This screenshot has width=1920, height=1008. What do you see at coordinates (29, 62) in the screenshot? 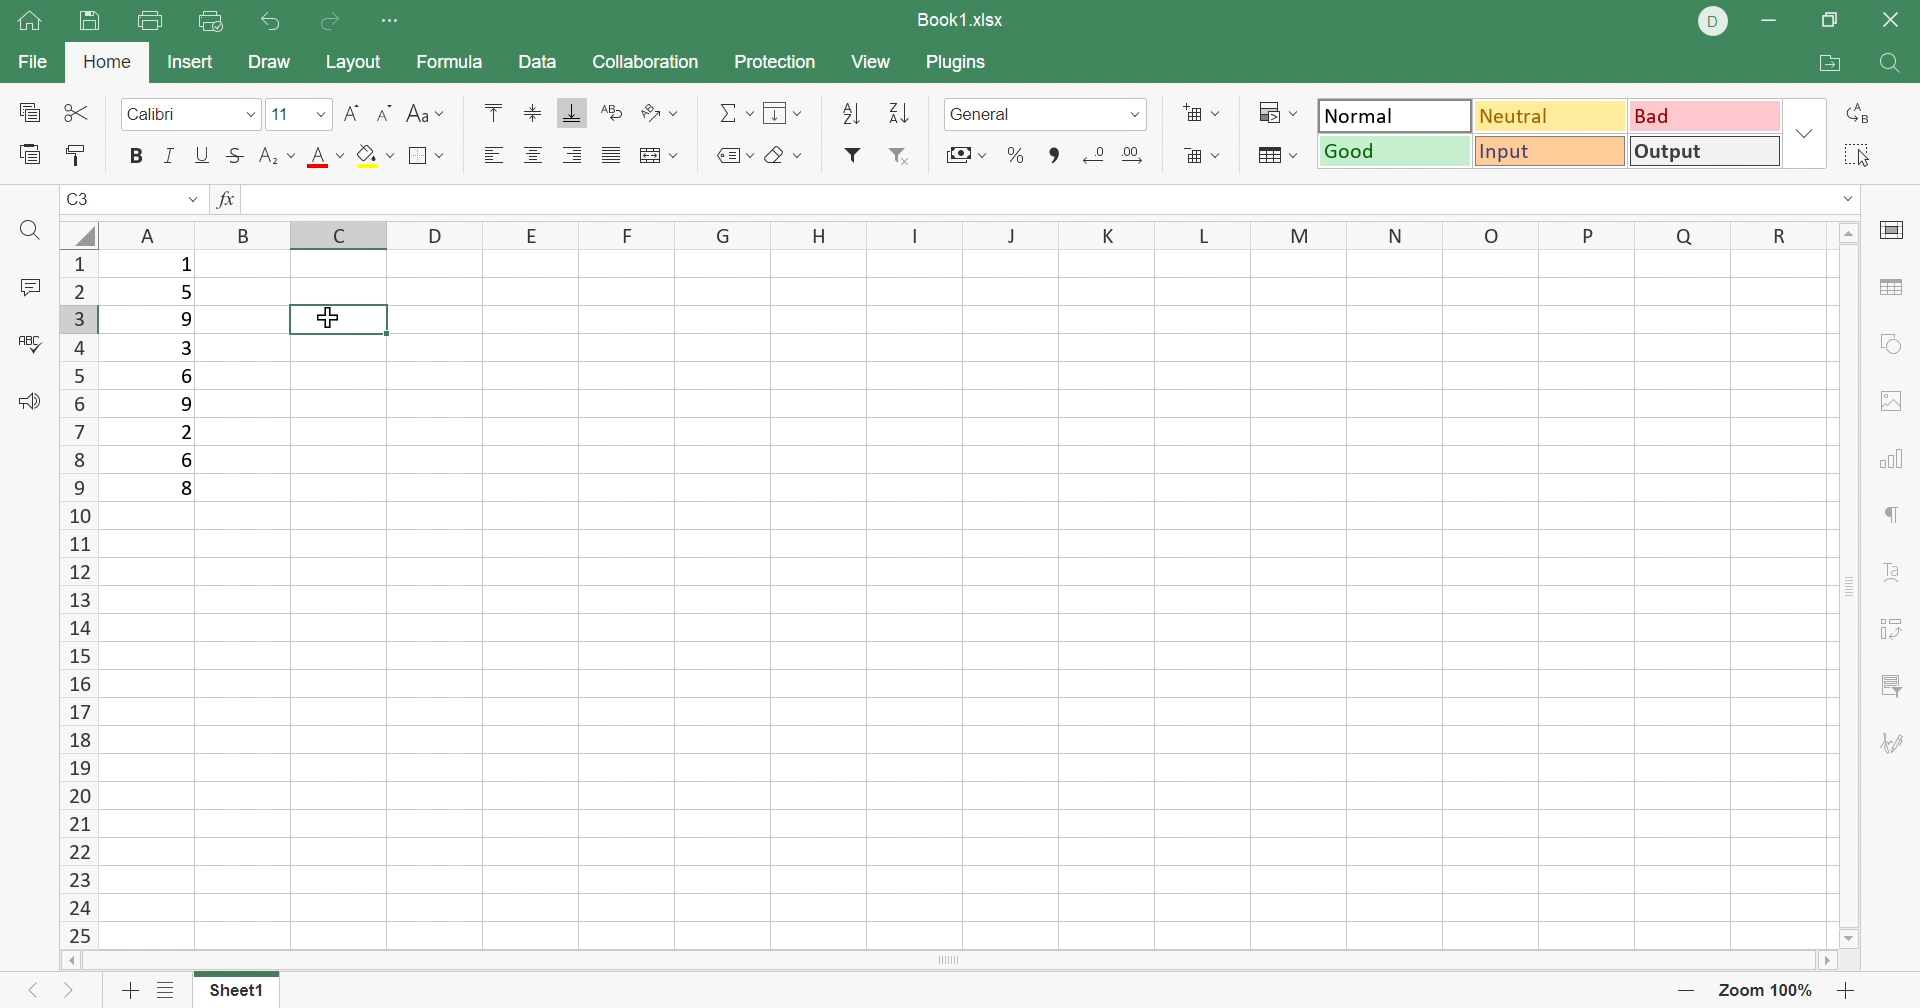
I see `File` at bounding box center [29, 62].